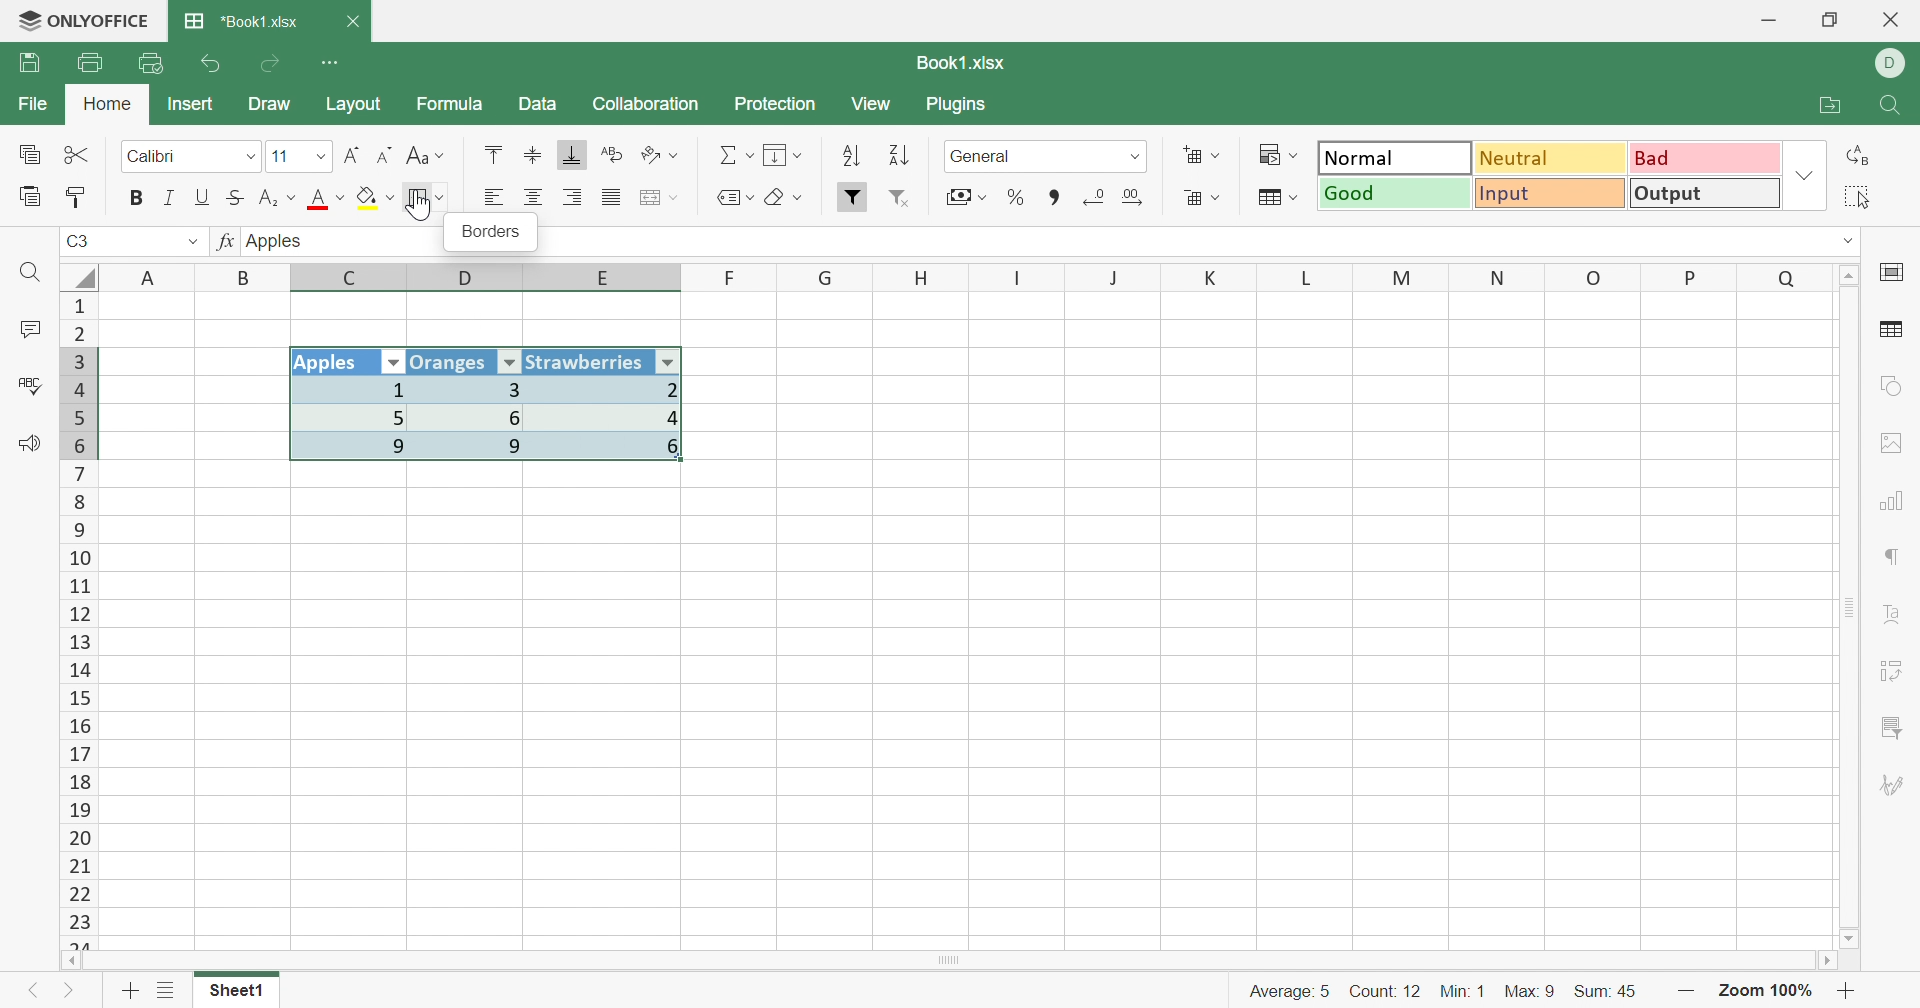 The image size is (1920, 1008). Describe the element at coordinates (77, 154) in the screenshot. I see `Cut` at that location.